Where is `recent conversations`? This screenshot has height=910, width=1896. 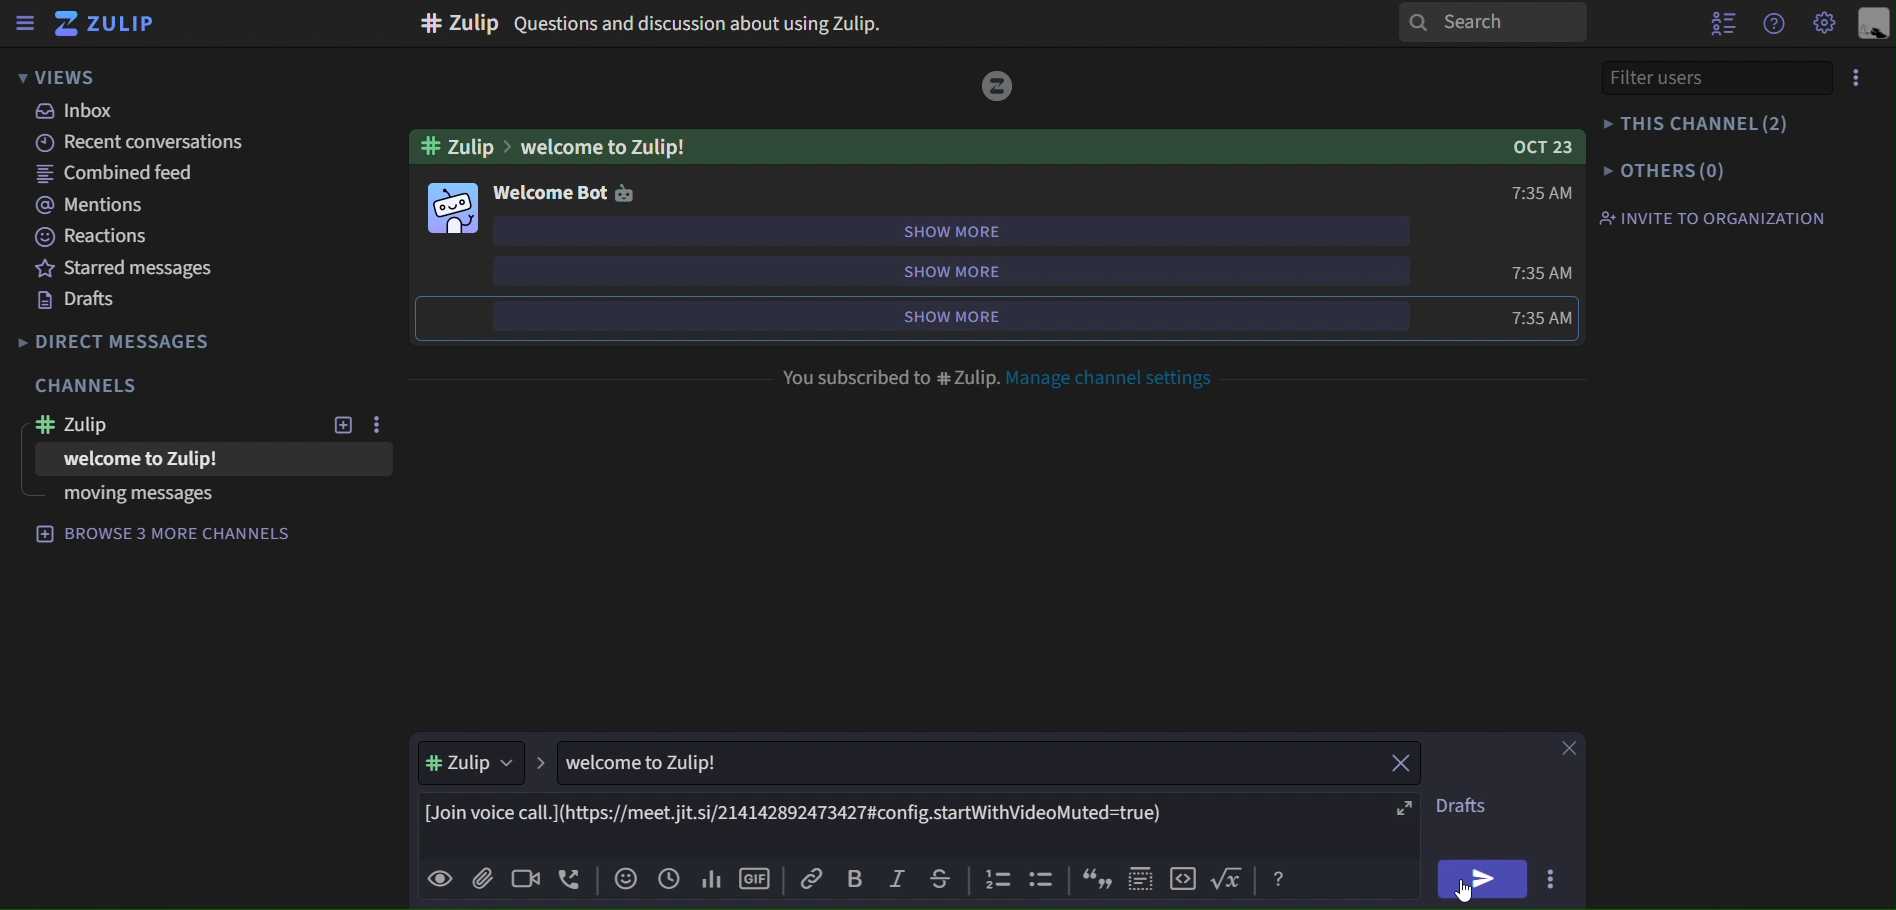
recent conversations is located at coordinates (142, 144).